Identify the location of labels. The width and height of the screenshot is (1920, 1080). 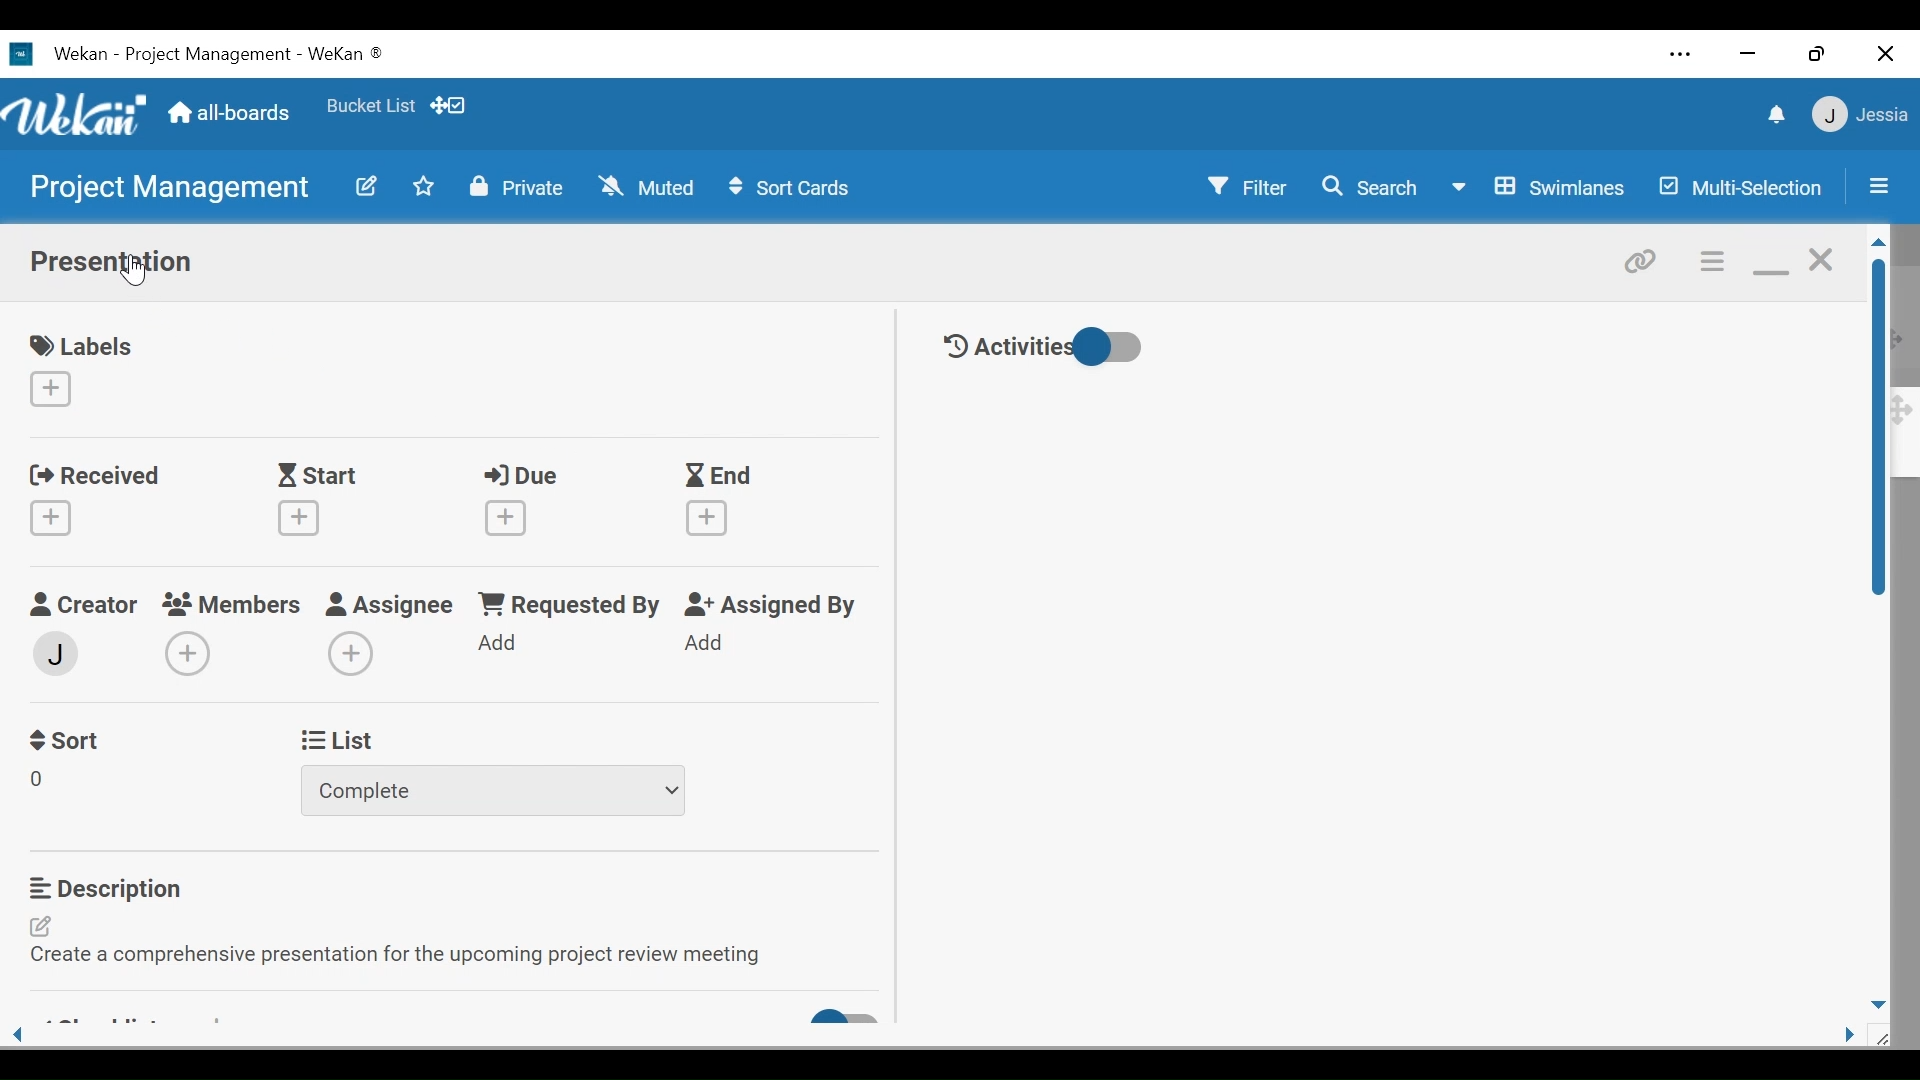
(82, 343).